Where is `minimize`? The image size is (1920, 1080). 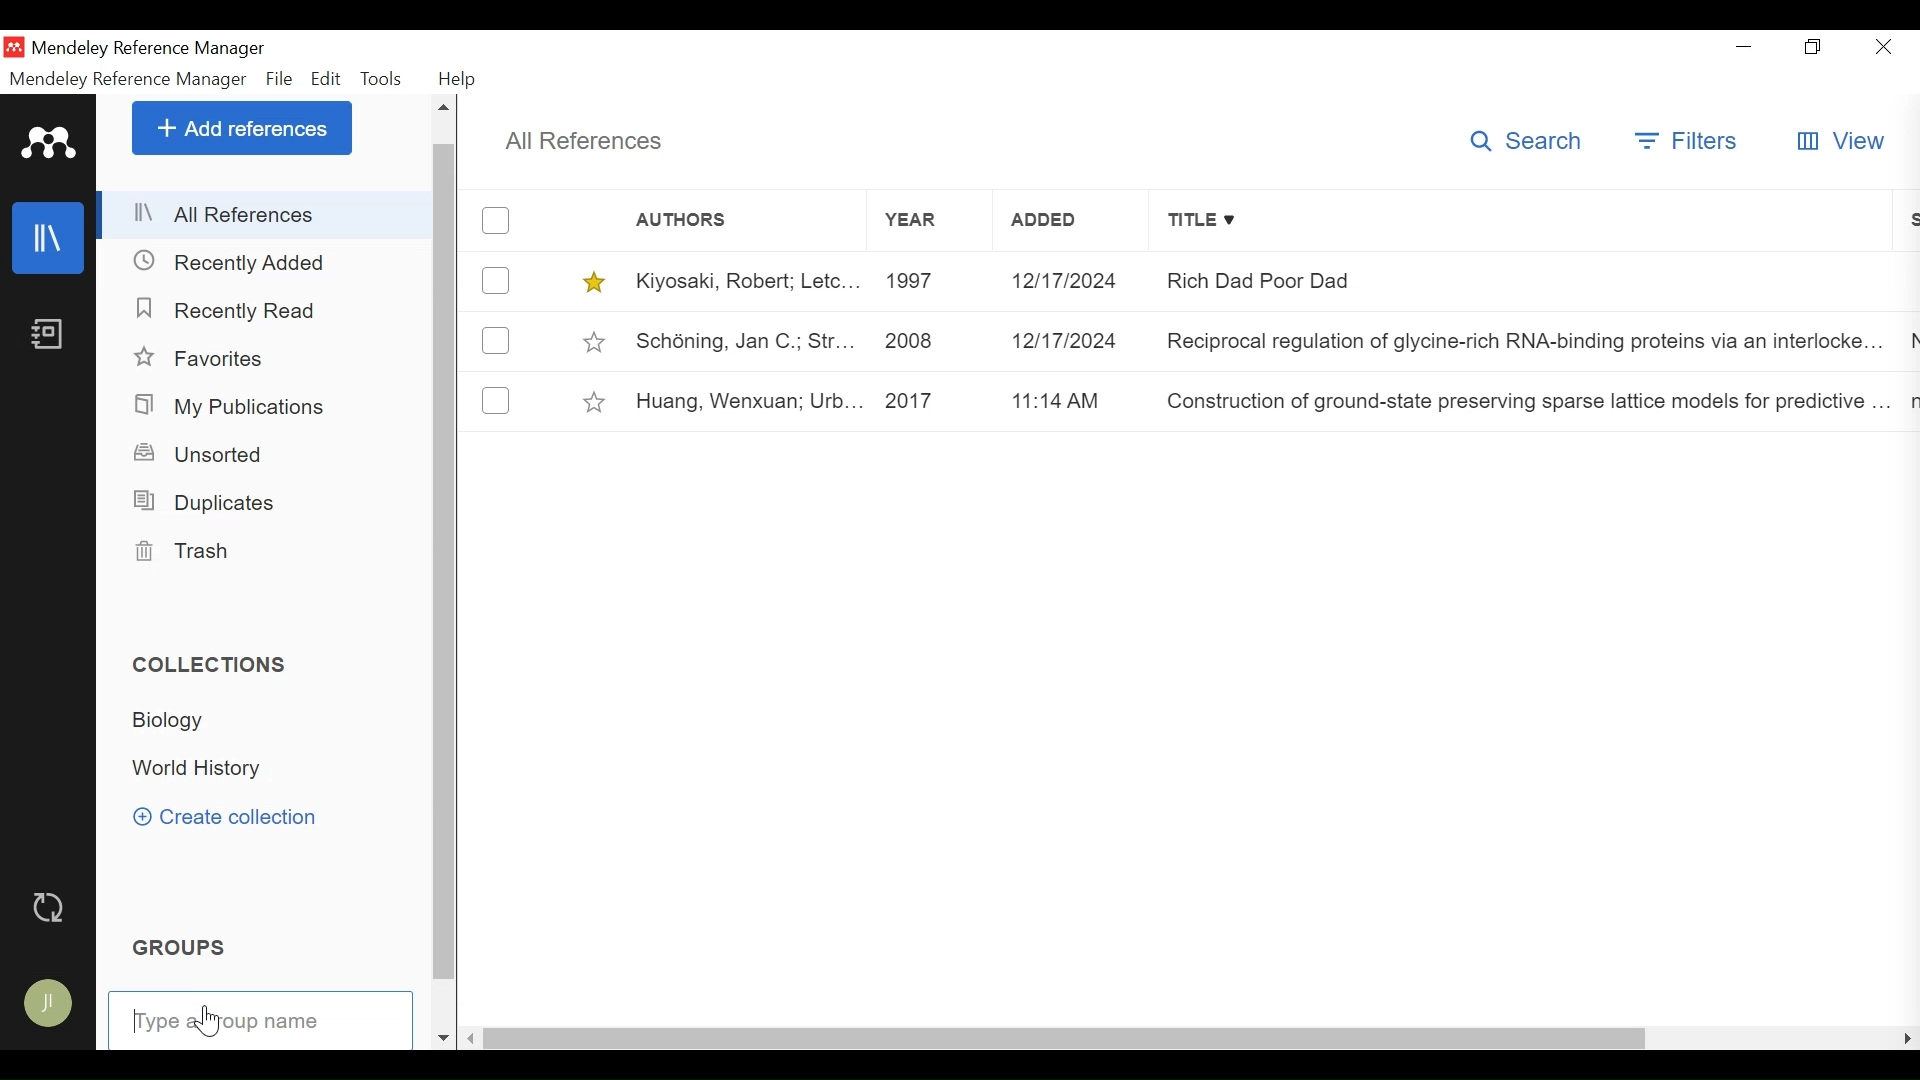
minimize is located at coordinates (1744, 44).